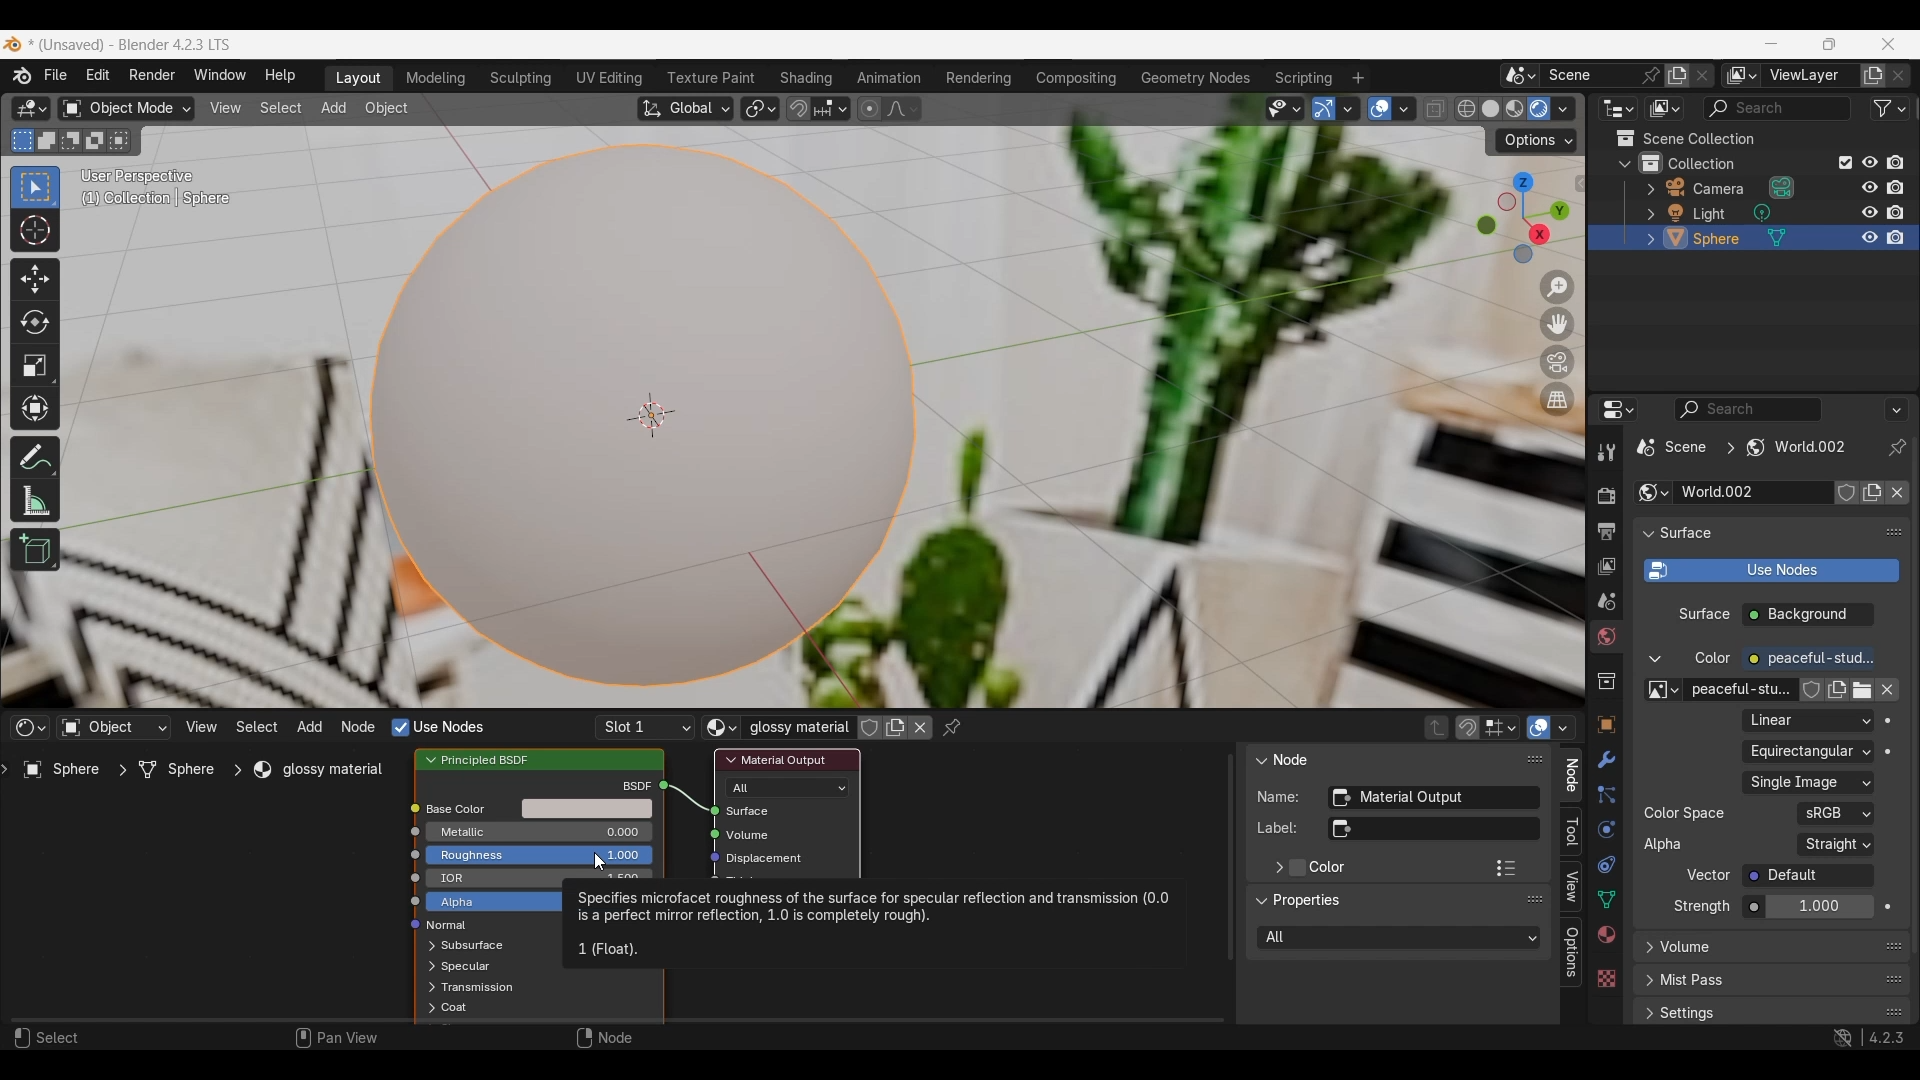 The image size is (1920, 1080). What do you see at coordinates (35, 280) in the screenshot?
I see `Move` at bounding box center [35, 280].